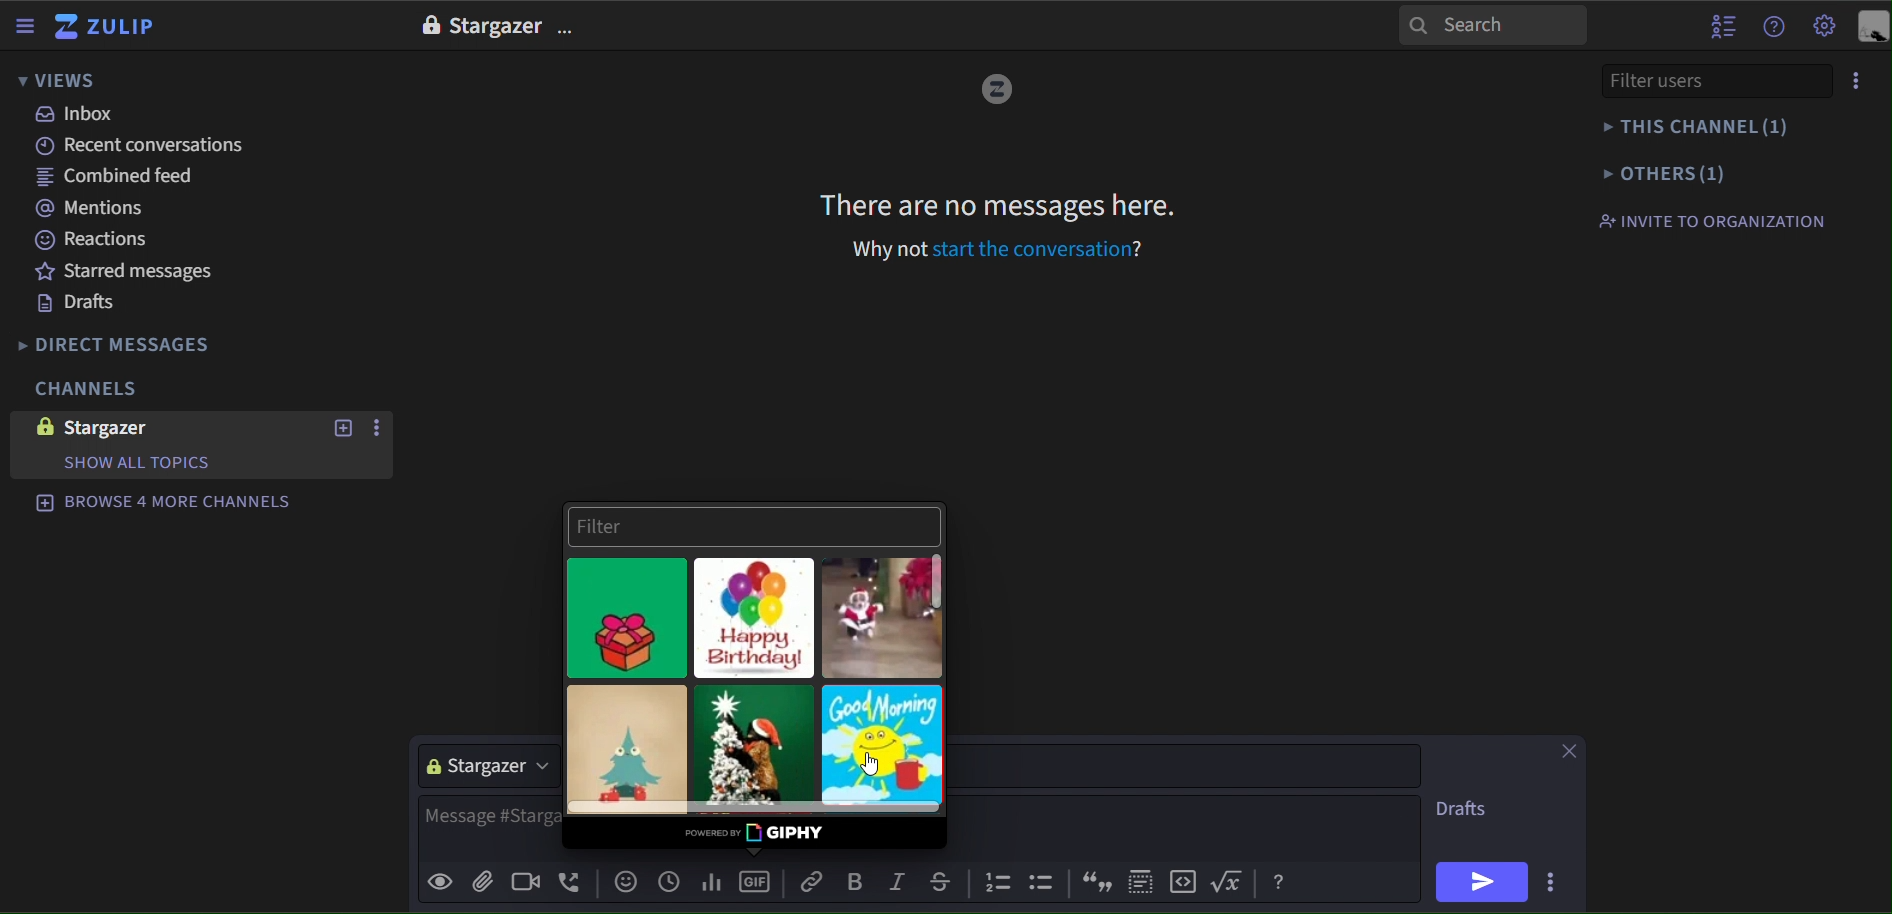 The width and height of the screenshot is (1892, 914). What do you see at coordinates (1144, 247) in the screenshot?
I see `question mark` at bounding box center [1144, 247].